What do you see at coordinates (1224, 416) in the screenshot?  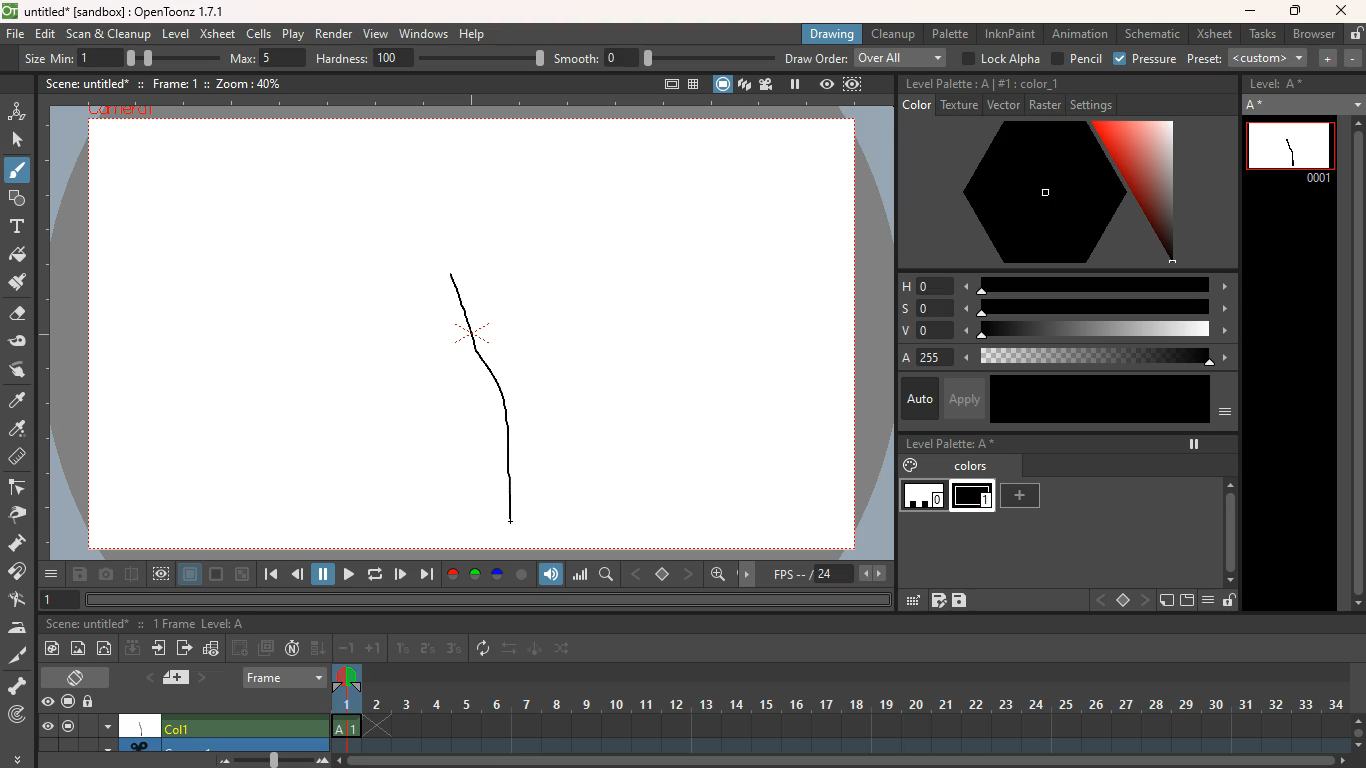 I see `menu` at bounding box center [1224, 416].